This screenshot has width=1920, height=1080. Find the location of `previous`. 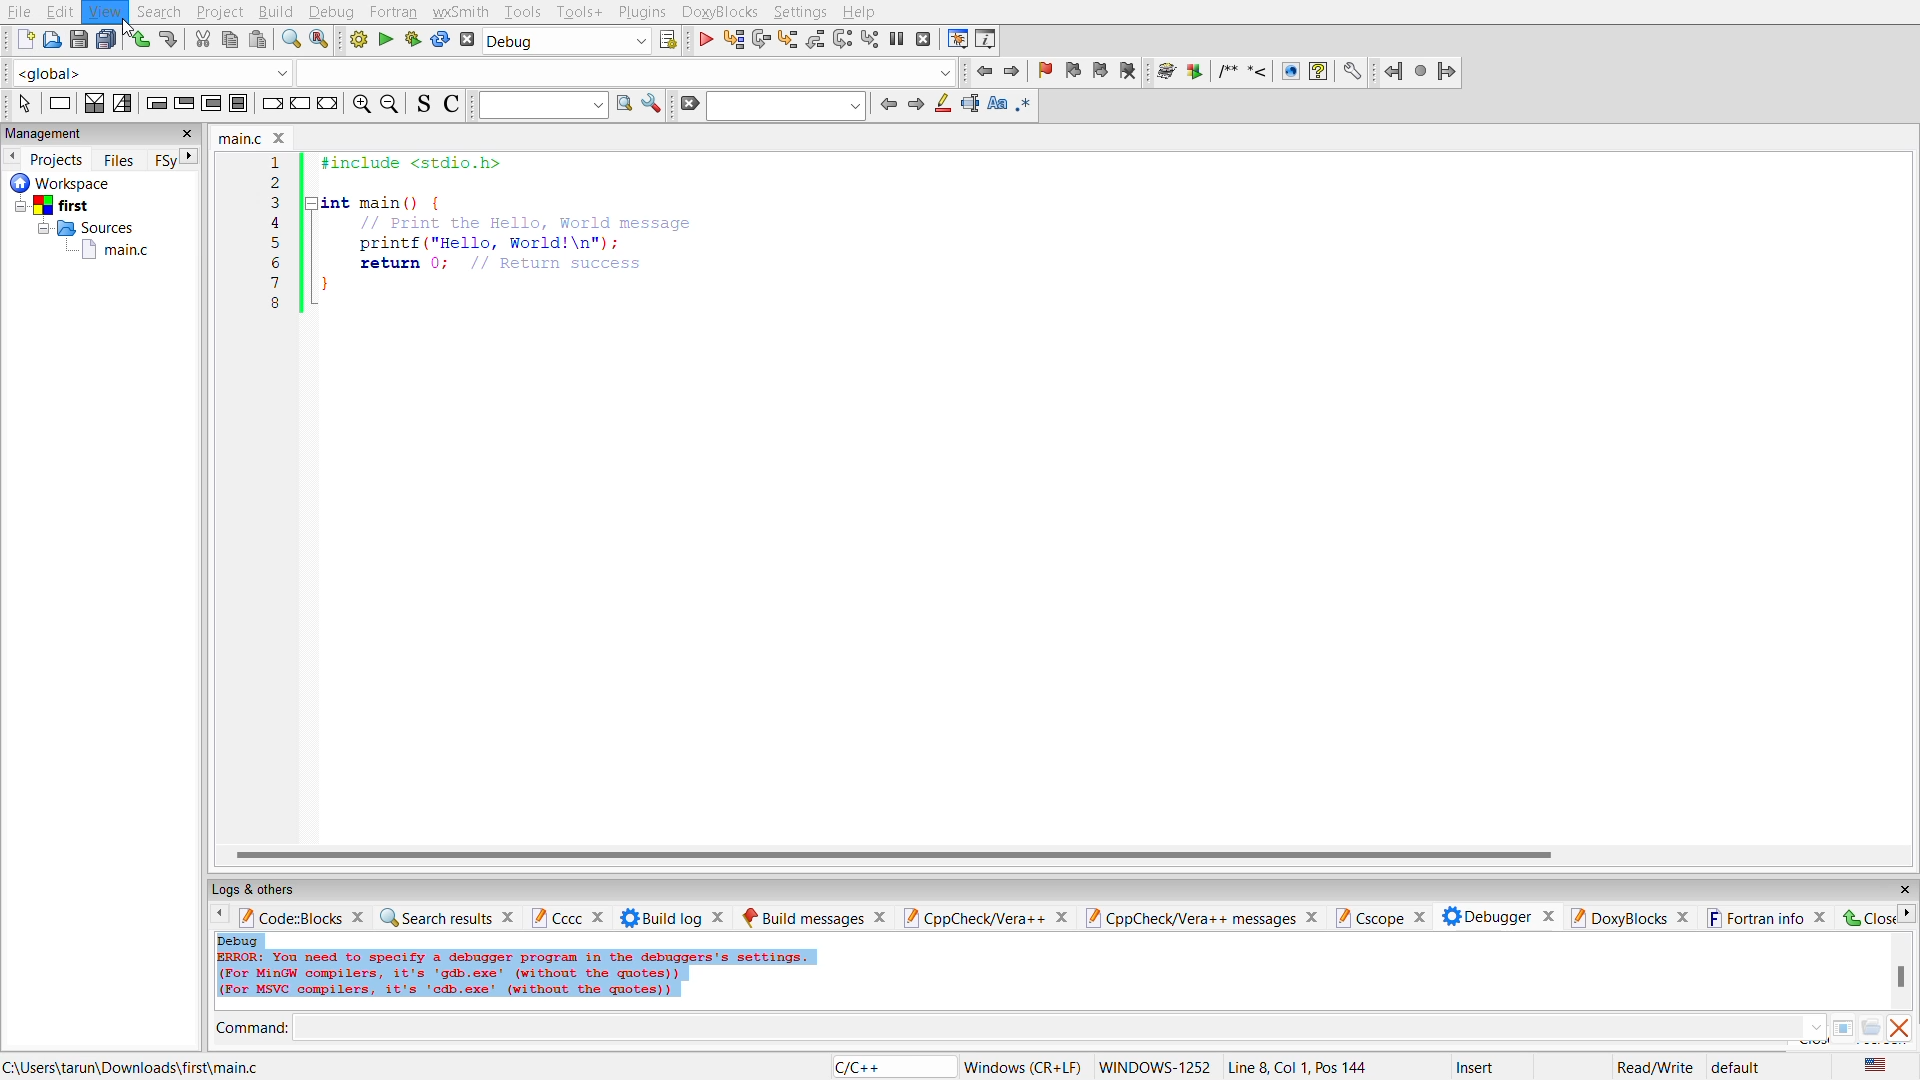

previous is located at coordinates (890, 103).